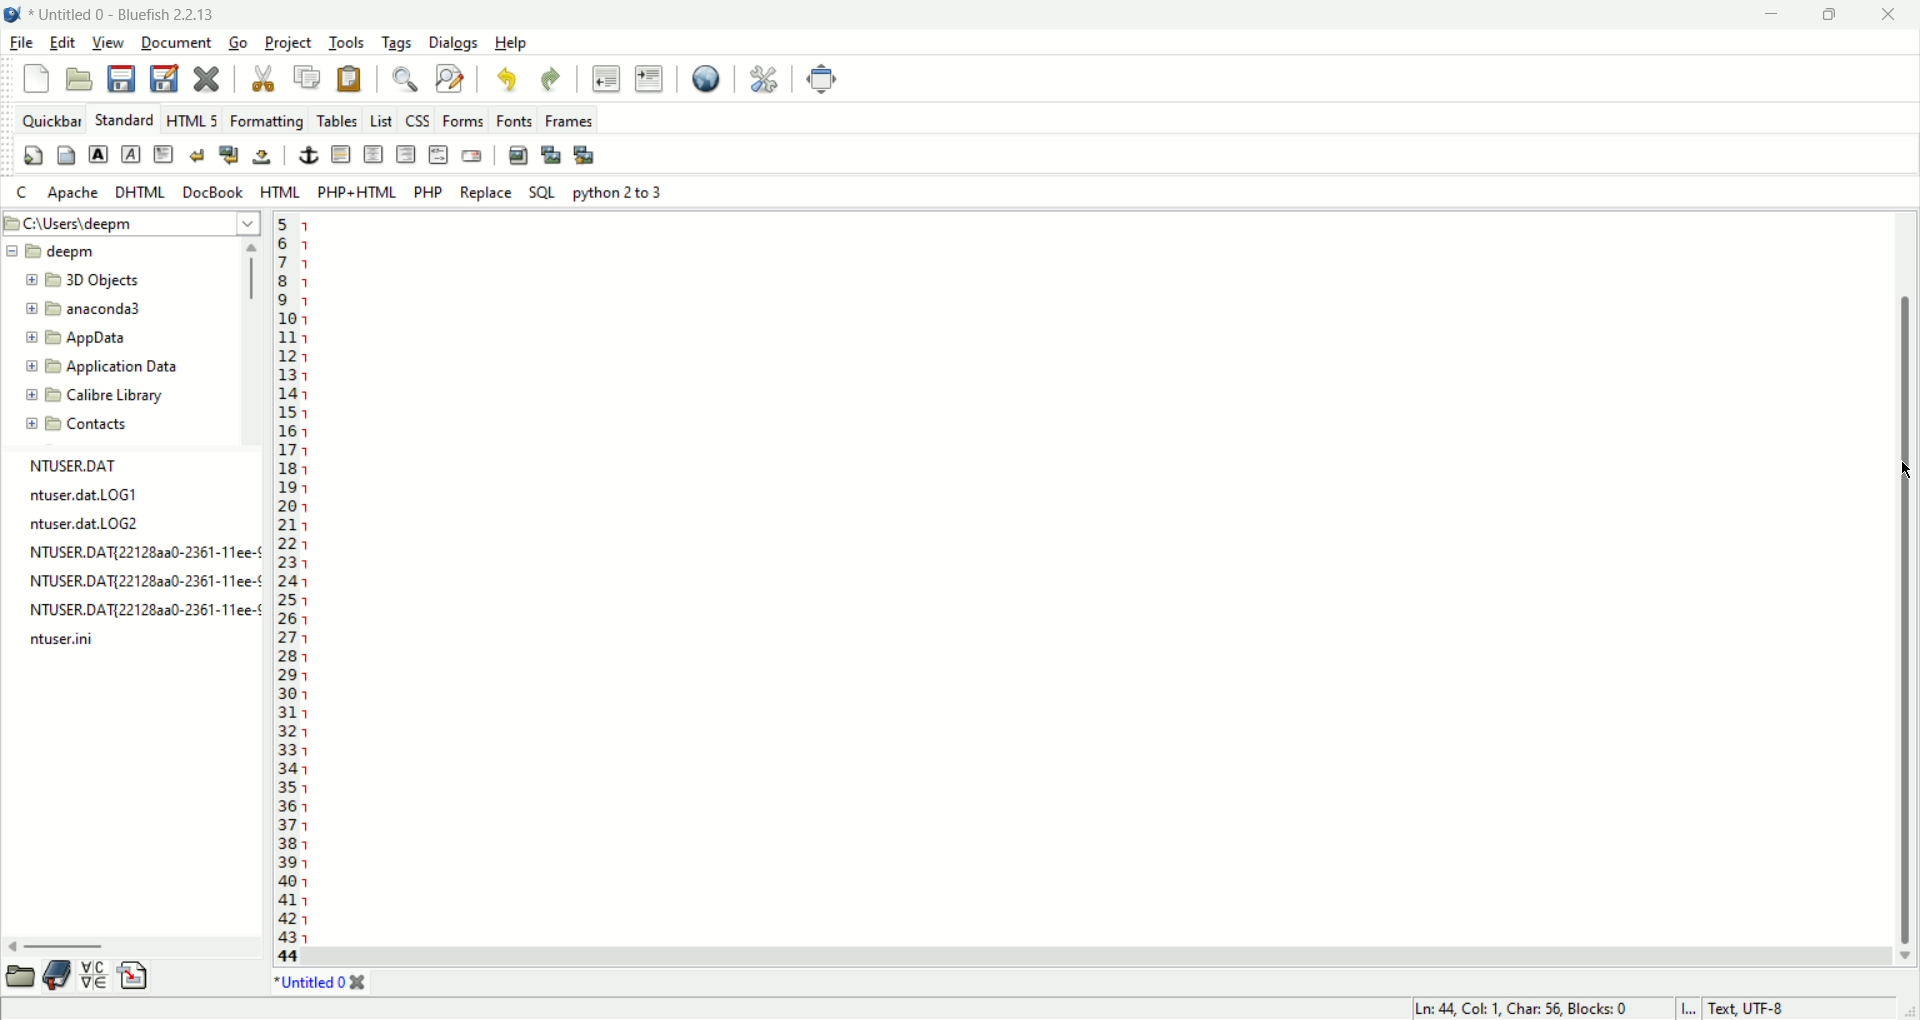 Image resolution: width=1920 pixels, height=1020 pixels. Describe the element at coordinates (437, 154) in the screenshot. I see `HTML comment` at that location.